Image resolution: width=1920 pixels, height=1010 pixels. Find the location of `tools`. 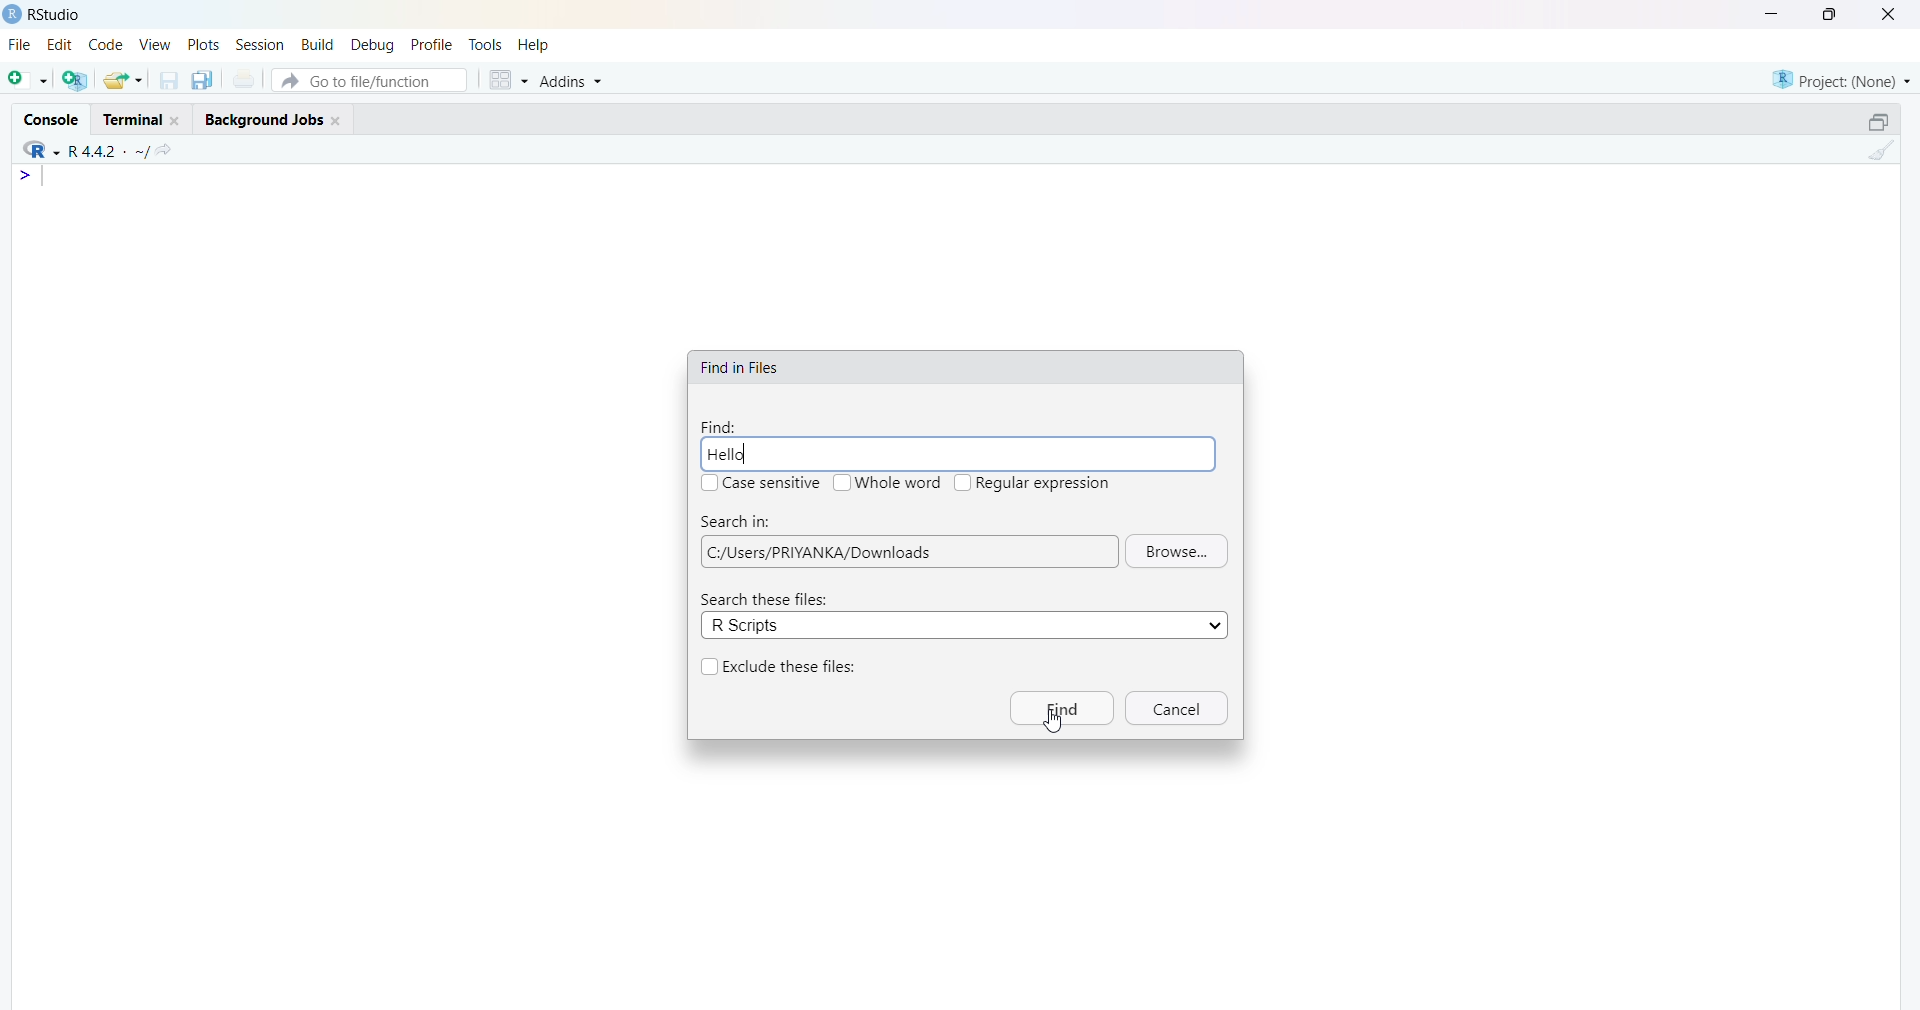

tools is located at coordinates (486, 45).